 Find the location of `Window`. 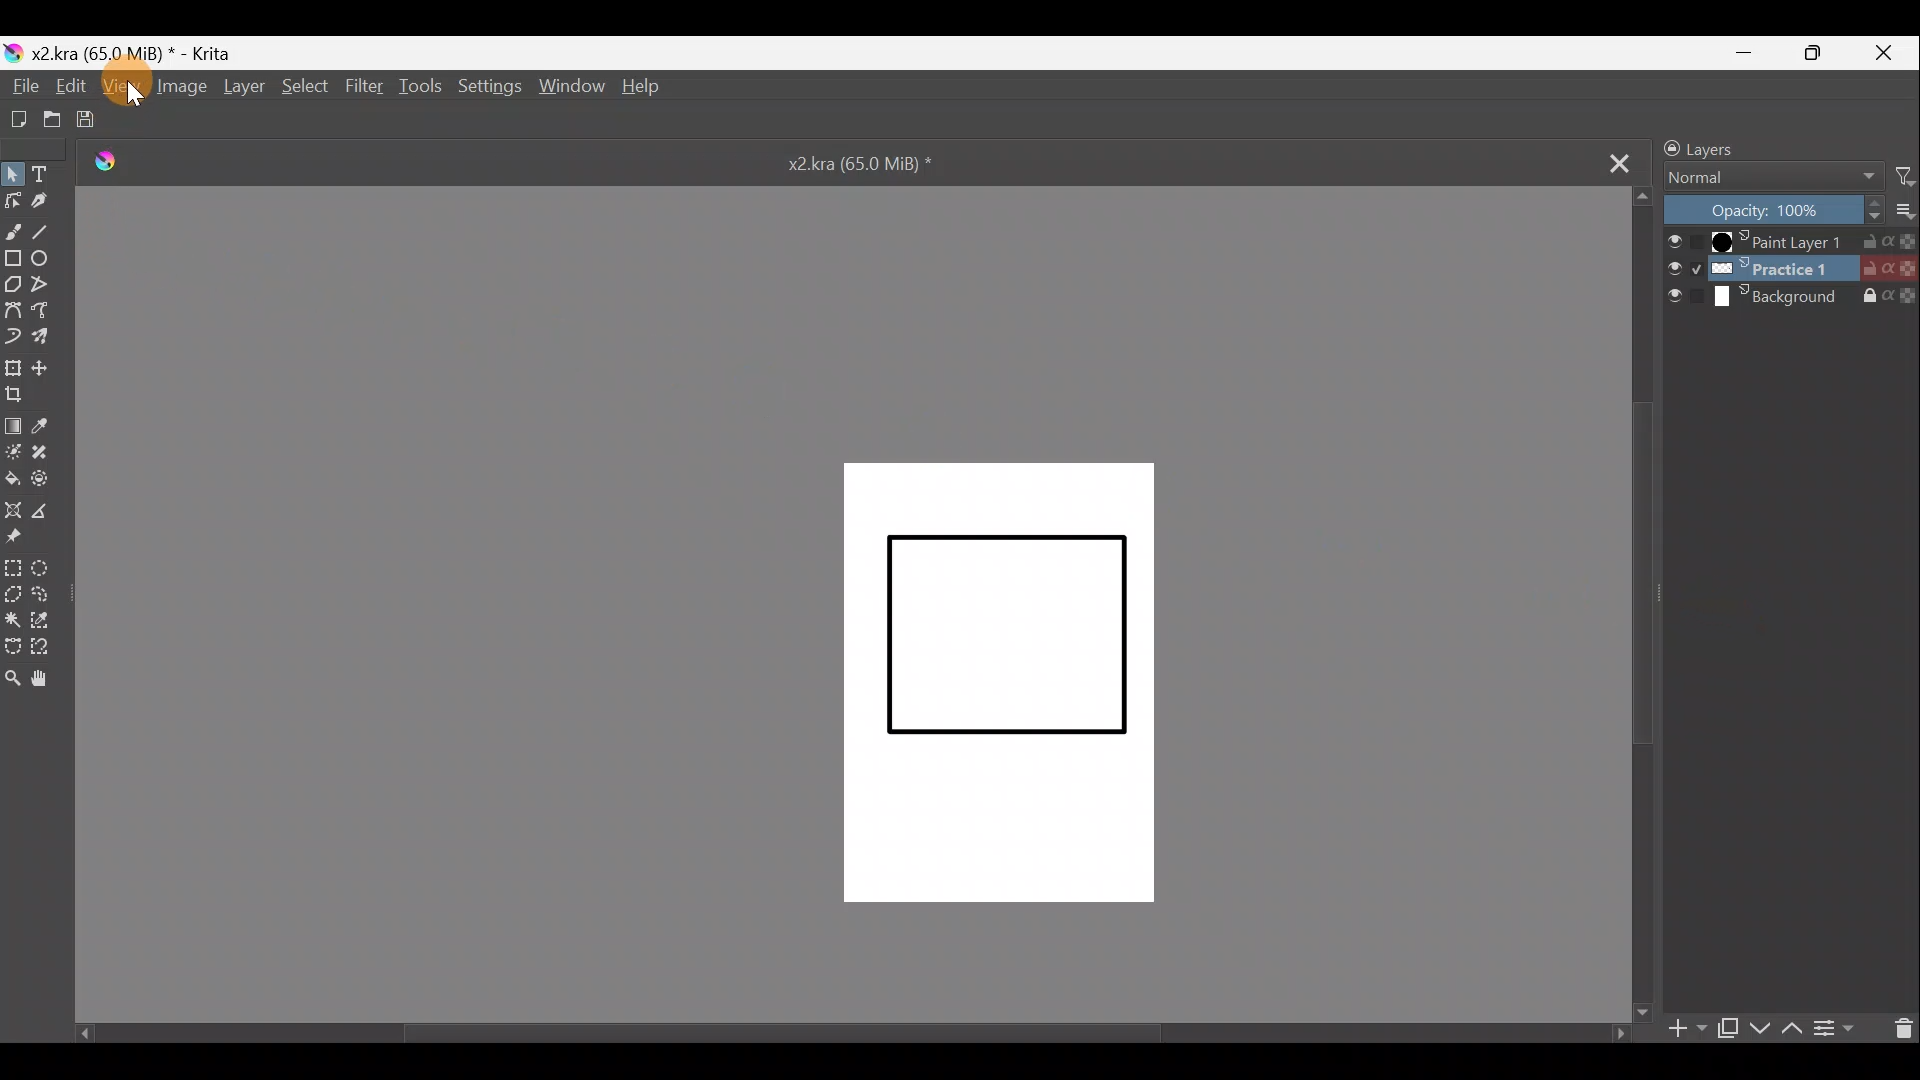

Window is located at coordinates (570, 85).